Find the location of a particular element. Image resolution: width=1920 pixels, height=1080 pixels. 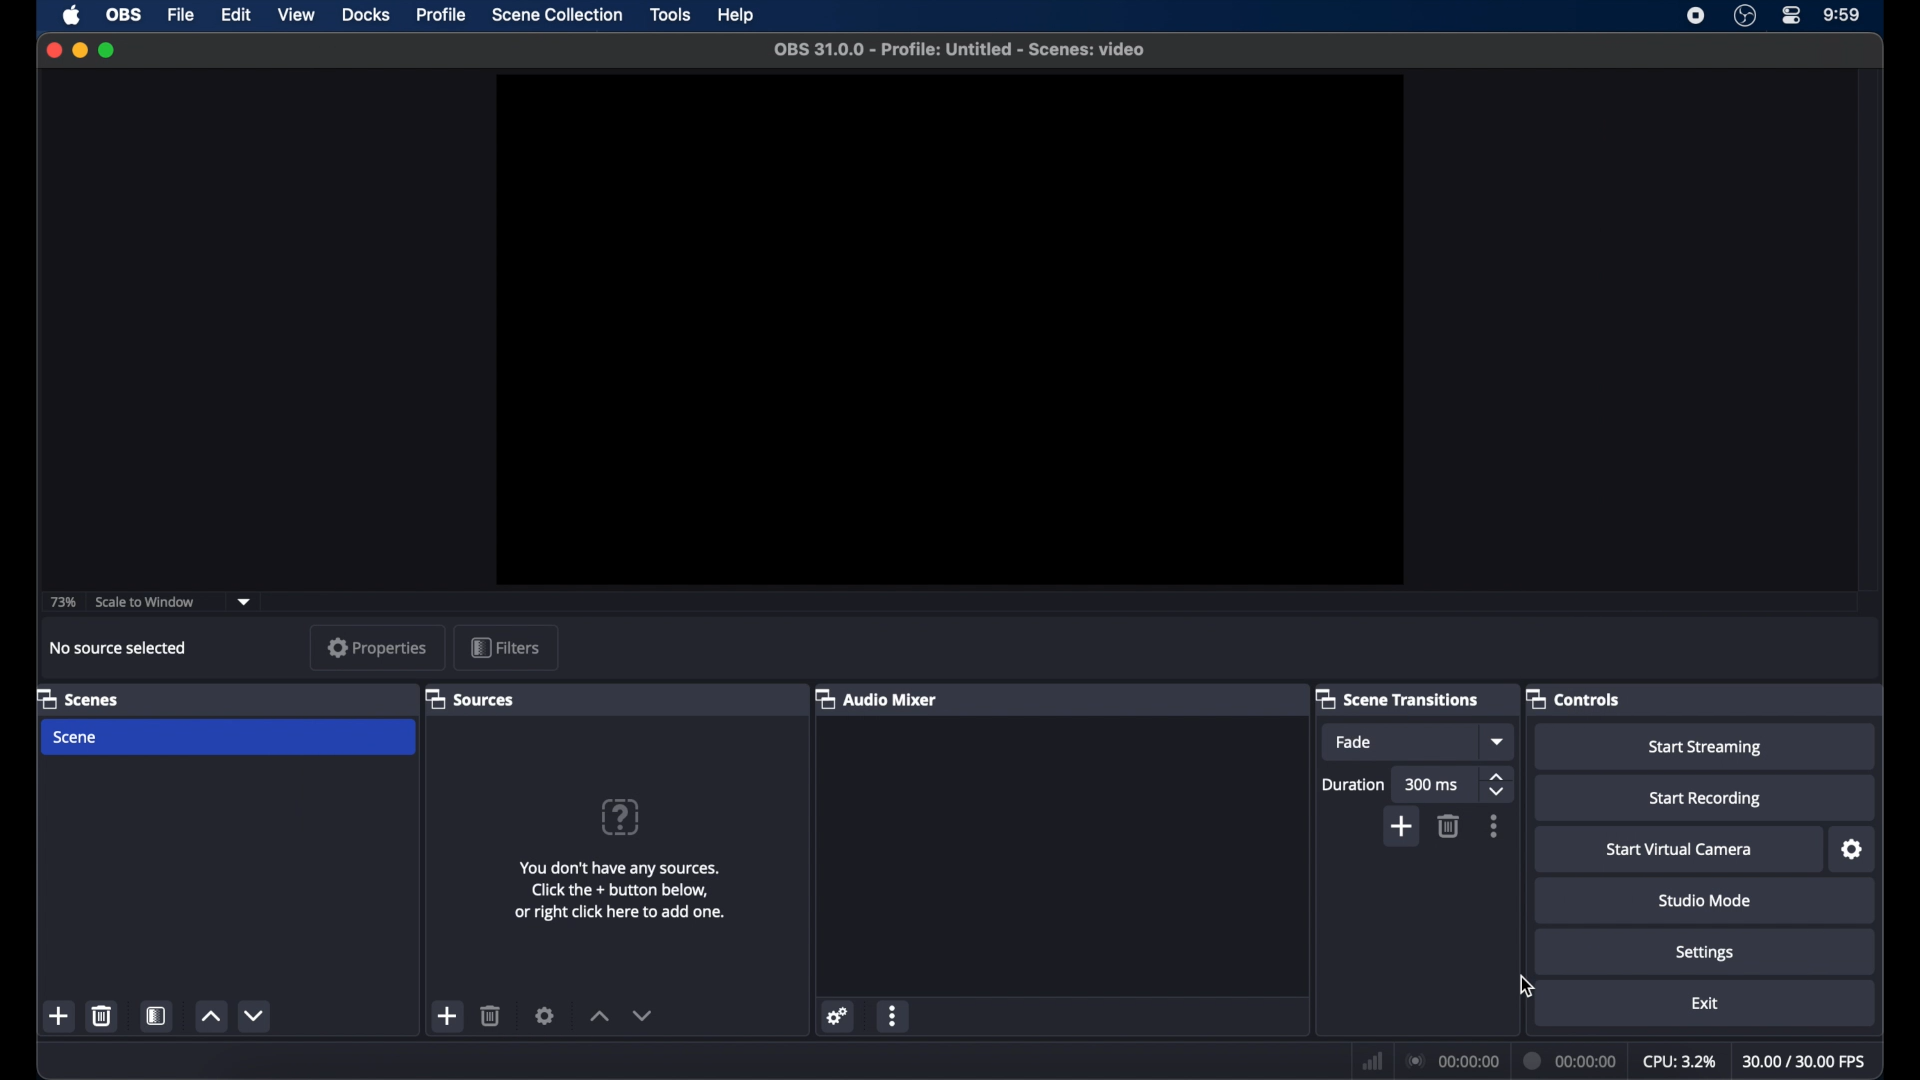

settings is located at coordinates (1706, 953).